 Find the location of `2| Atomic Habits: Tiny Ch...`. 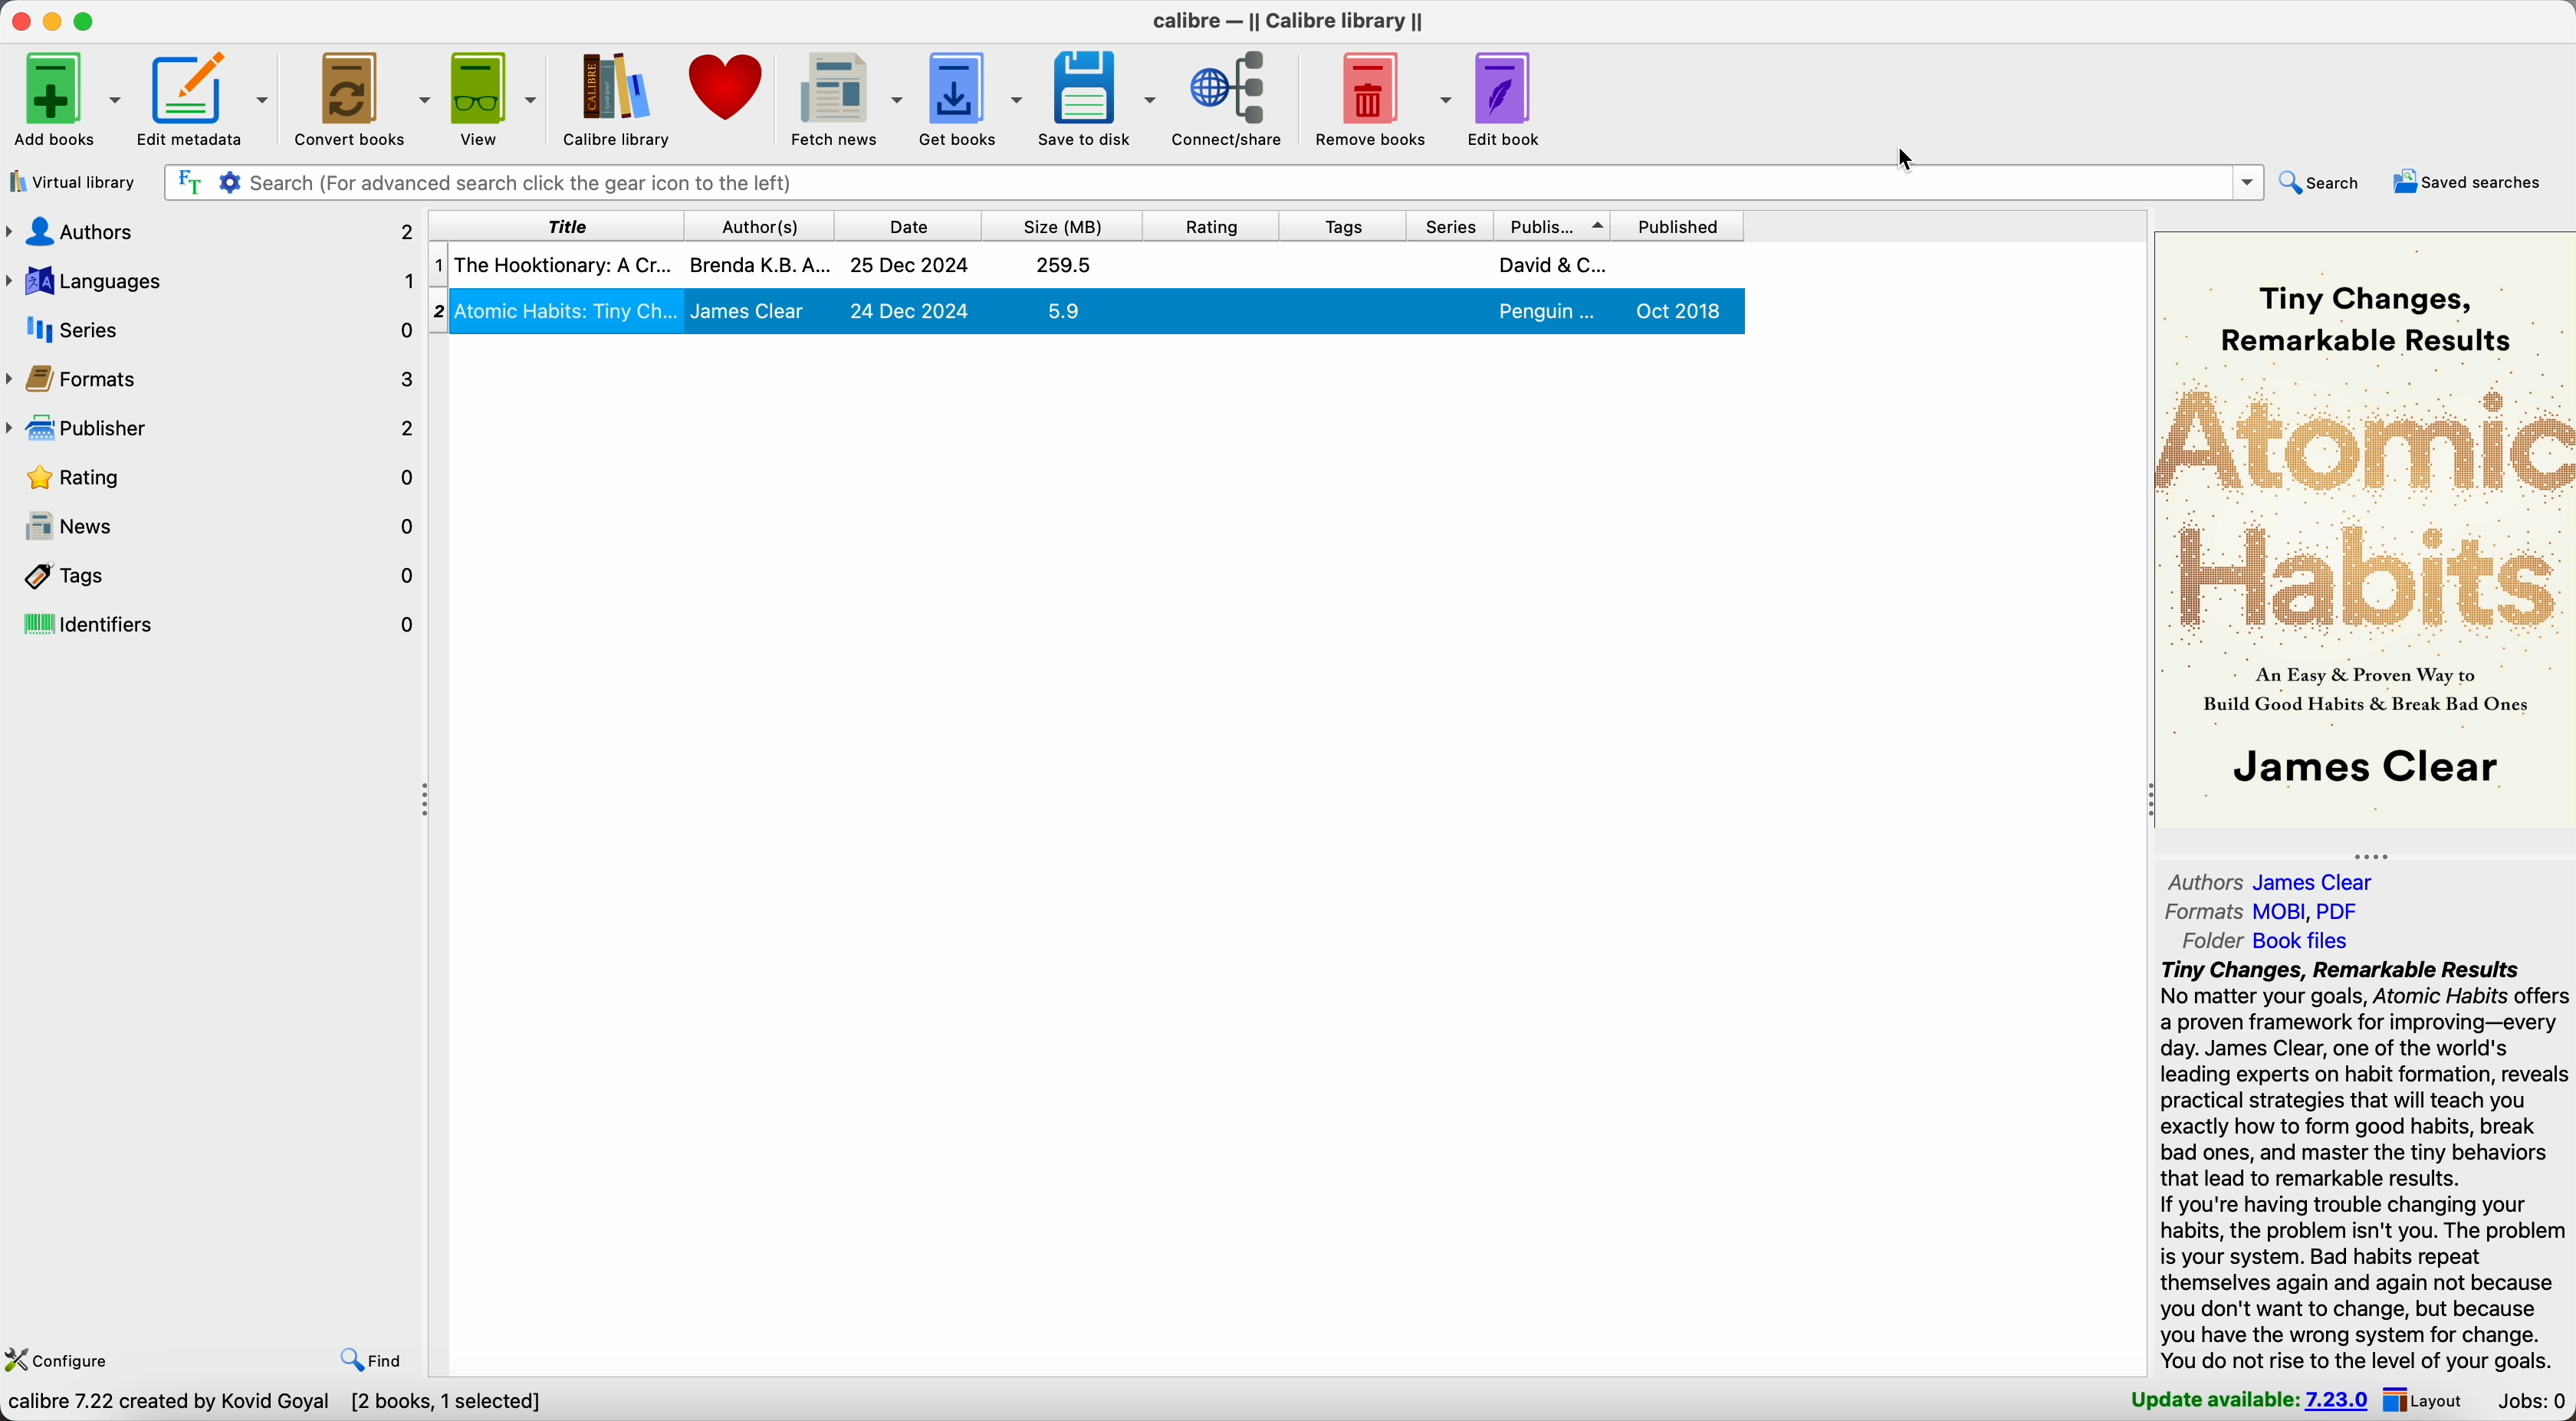

2| Atomic Habits: Tiny Ch... is located at coordinates (568, 309).